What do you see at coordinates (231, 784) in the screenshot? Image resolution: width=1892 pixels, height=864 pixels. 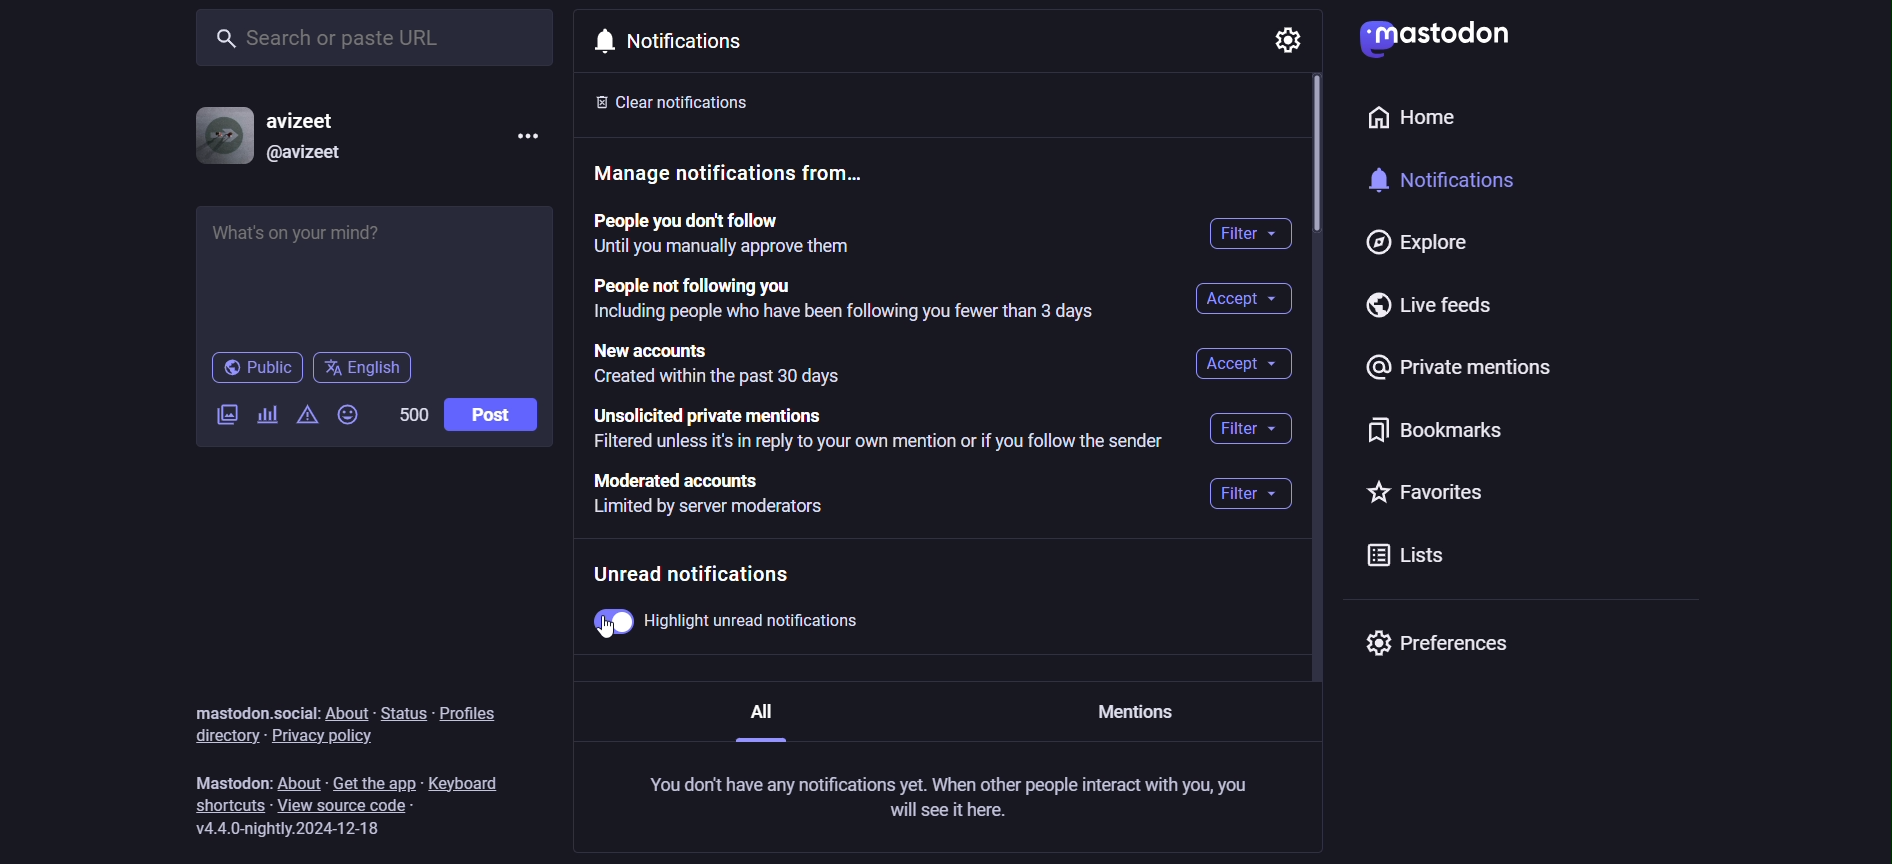 I see `text` at bounding box center [231, 784].